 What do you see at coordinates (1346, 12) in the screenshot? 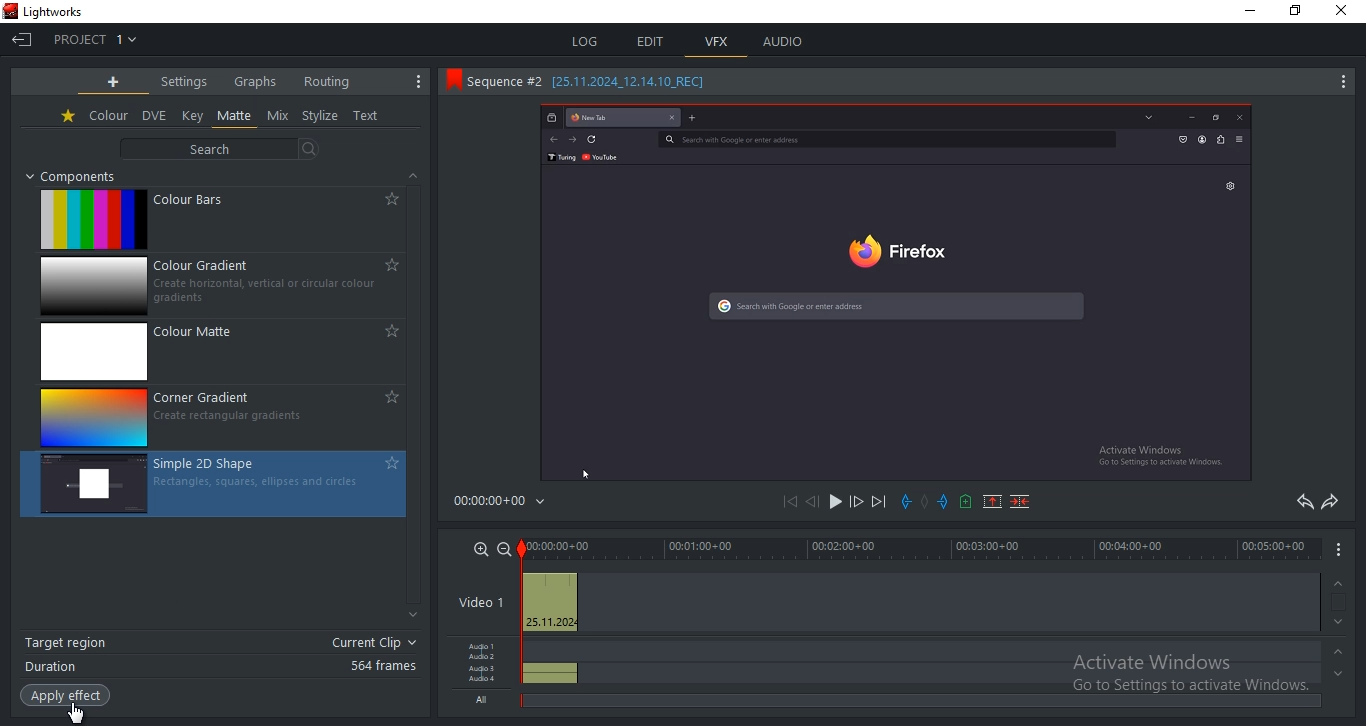
I see `close` at bounding box center [1346, 12].